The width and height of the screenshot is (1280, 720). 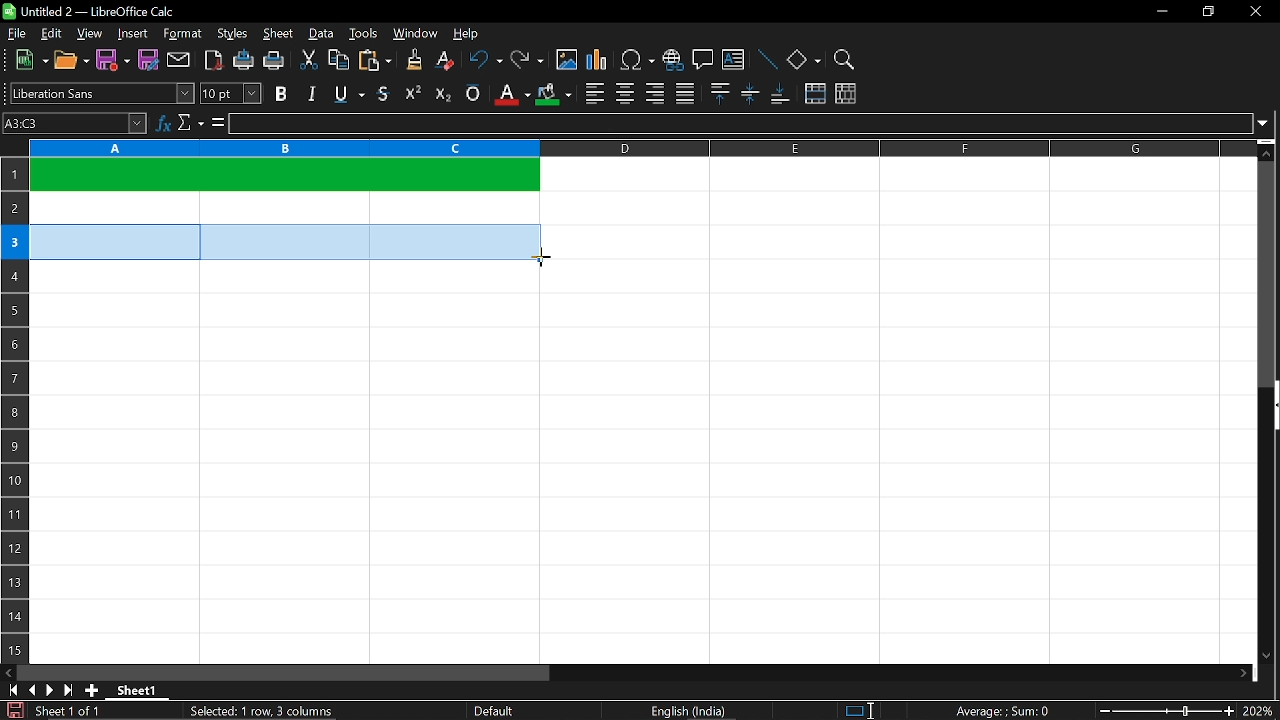 What do you see at coordinates (413, 93) in the screenshot?
I see `supercript` at bounding box center [413, 93].